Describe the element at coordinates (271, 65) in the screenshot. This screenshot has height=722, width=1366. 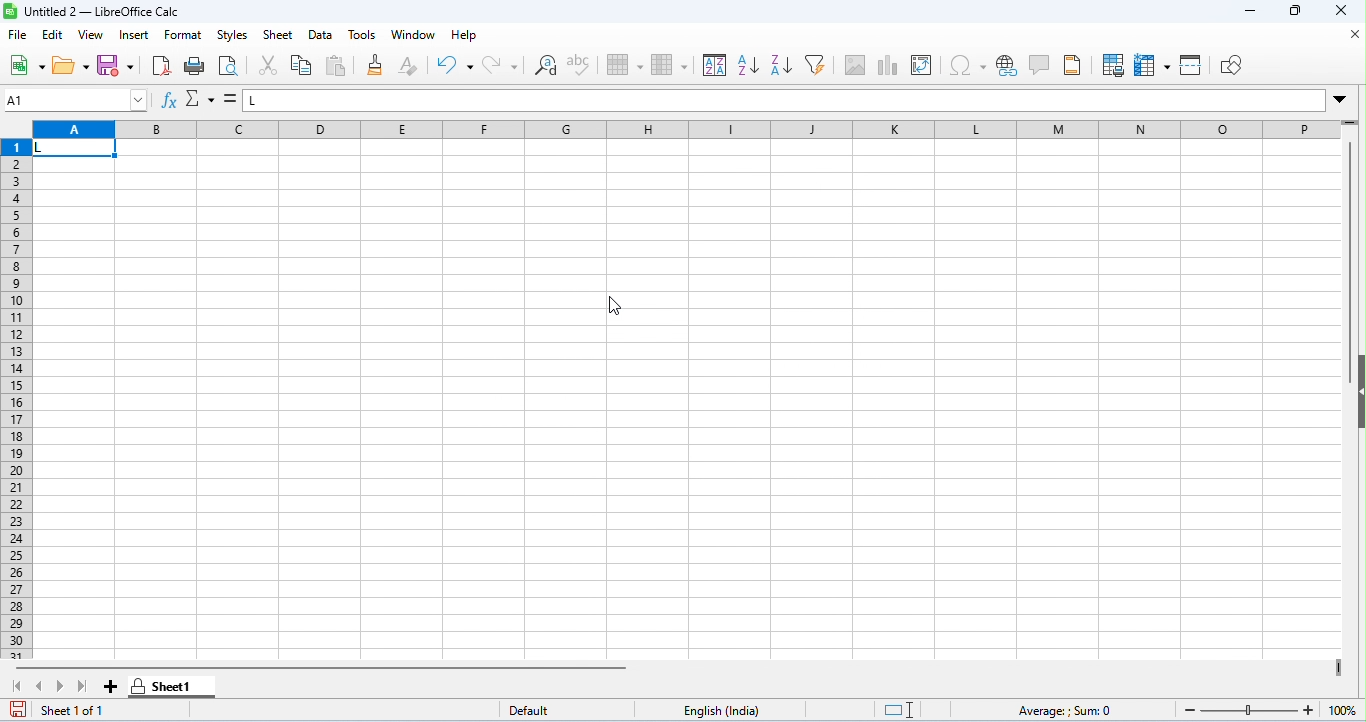
I see `cut` at that location.